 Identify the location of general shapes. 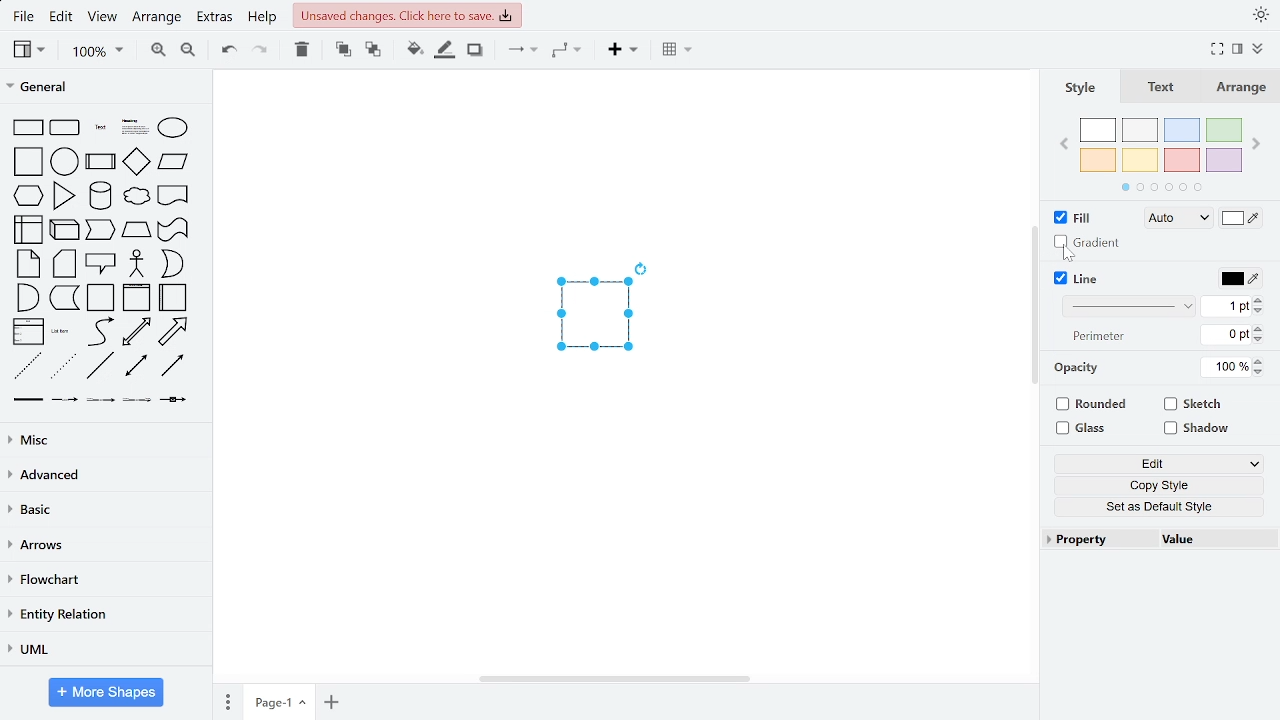
(170, 366).